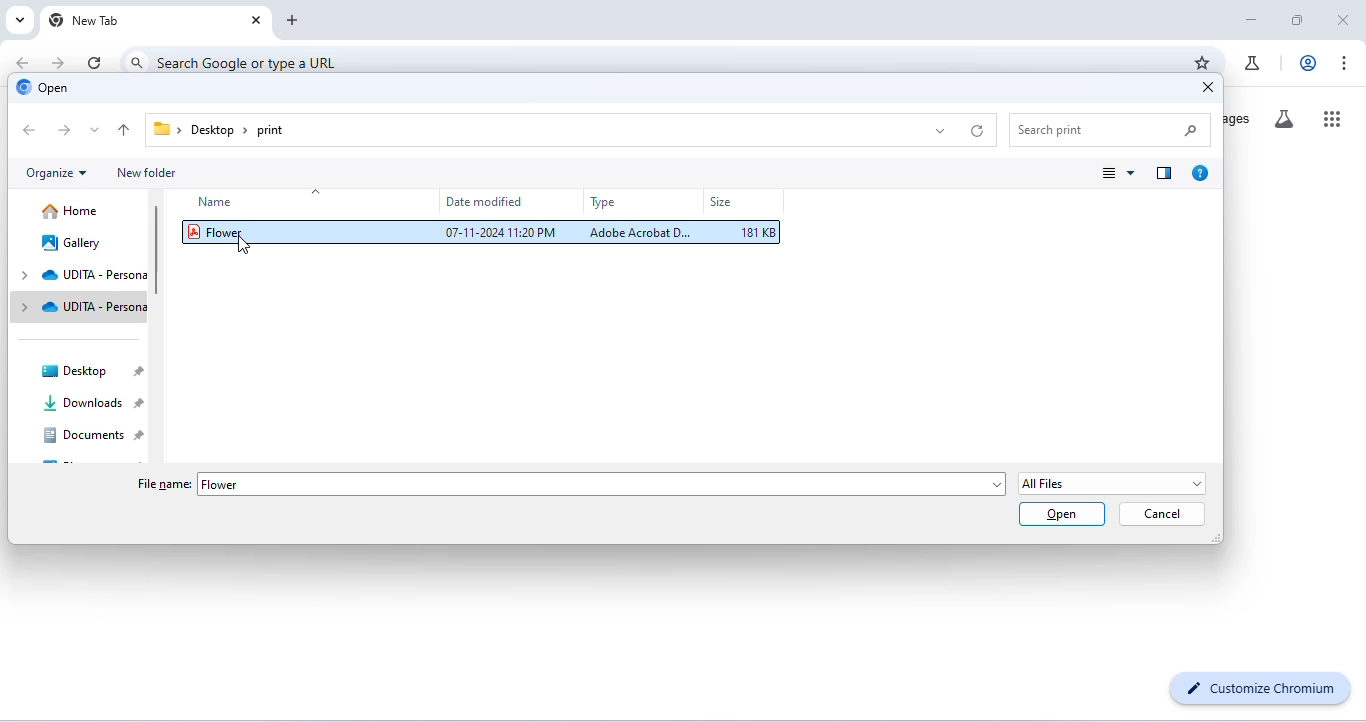  Describe the element at coordinates (91, 404) in the screenshot. I see `downloads` at that location.